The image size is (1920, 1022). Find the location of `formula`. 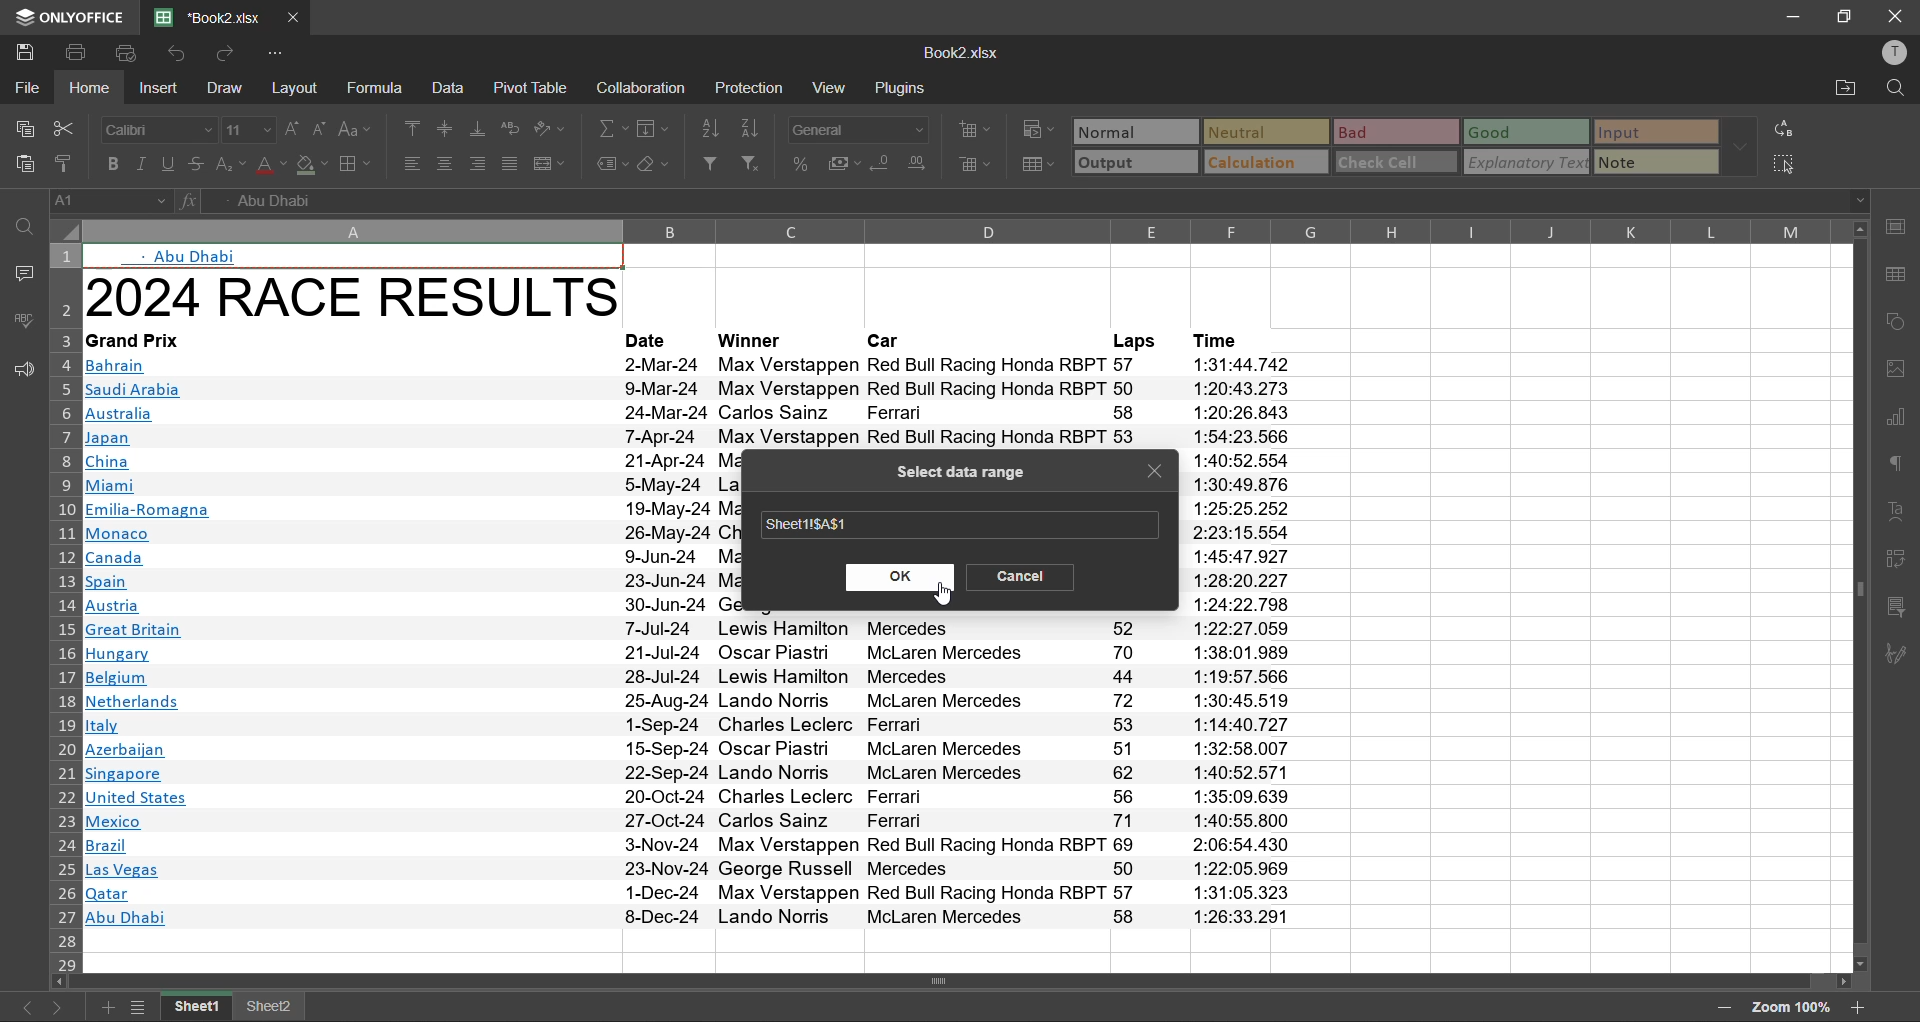

formula is located at coordinates (379, 90).